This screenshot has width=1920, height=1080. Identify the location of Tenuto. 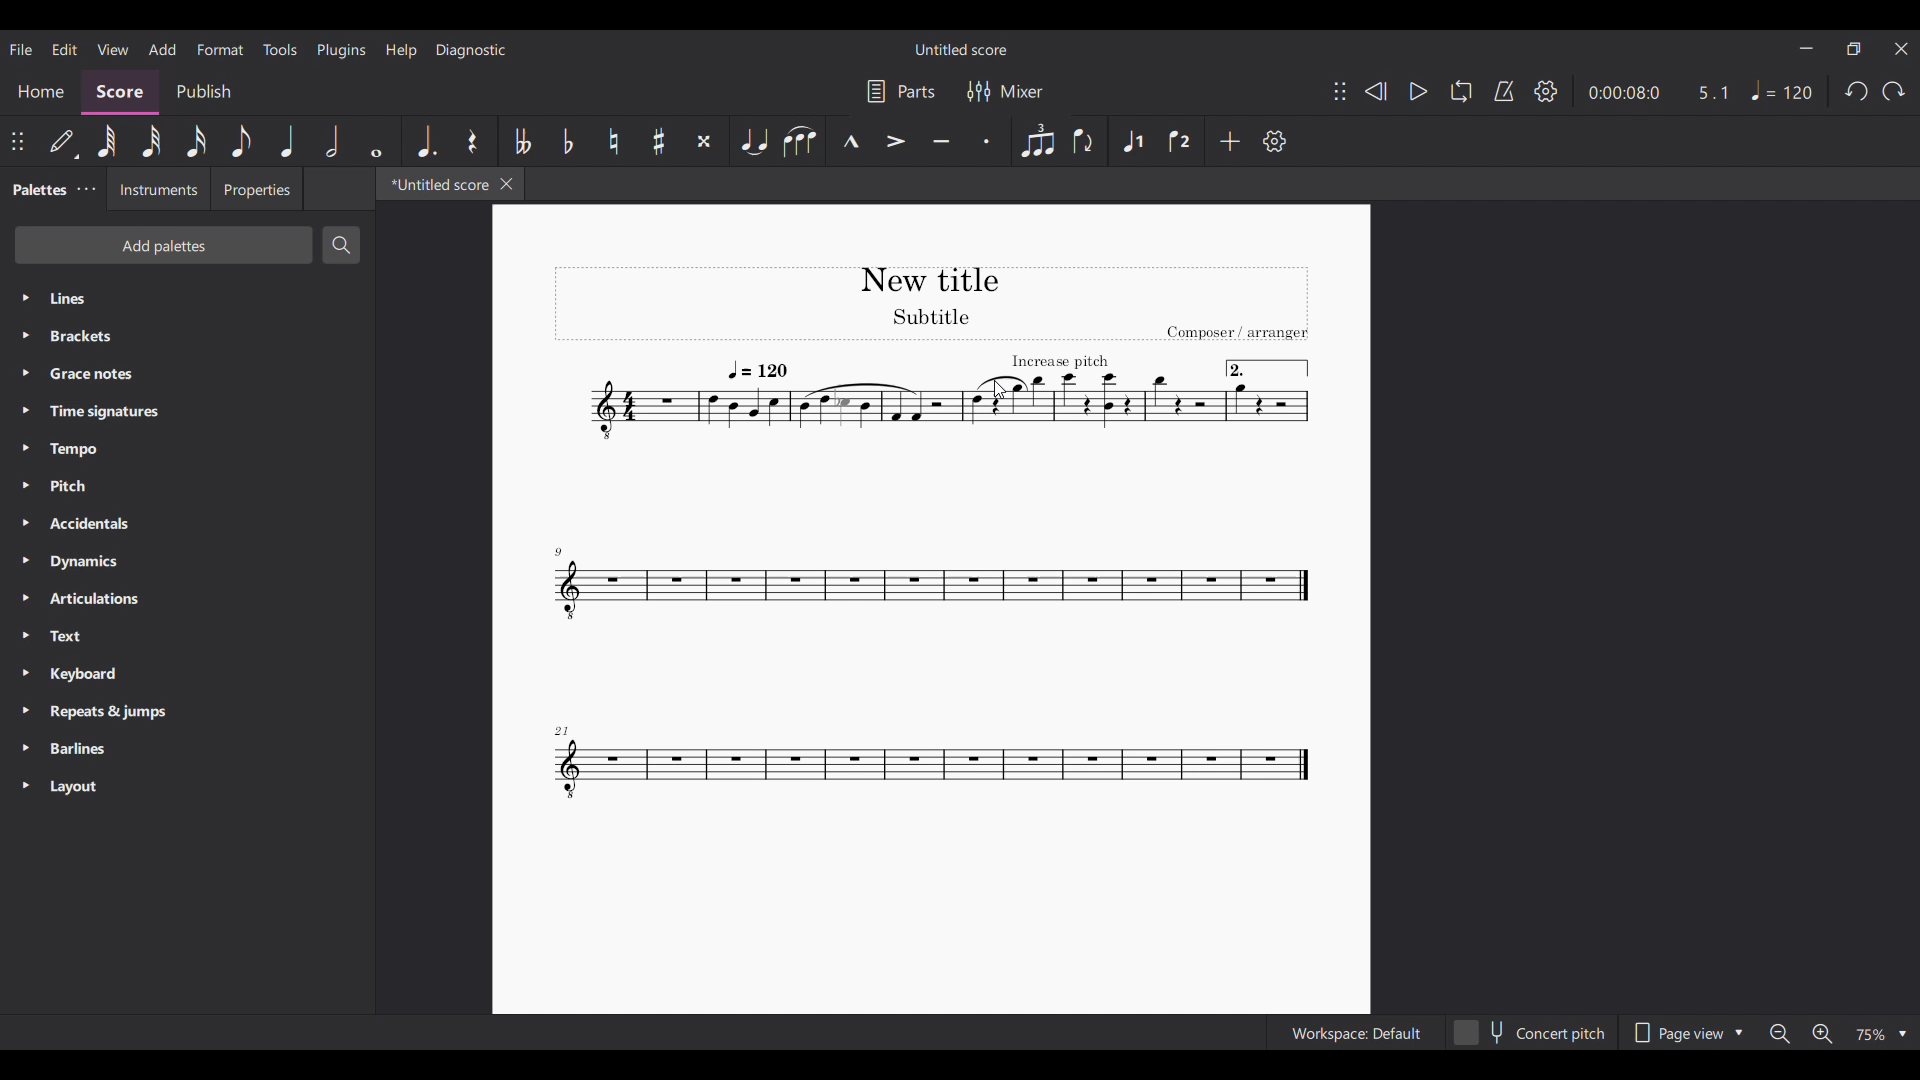
(941, 140).